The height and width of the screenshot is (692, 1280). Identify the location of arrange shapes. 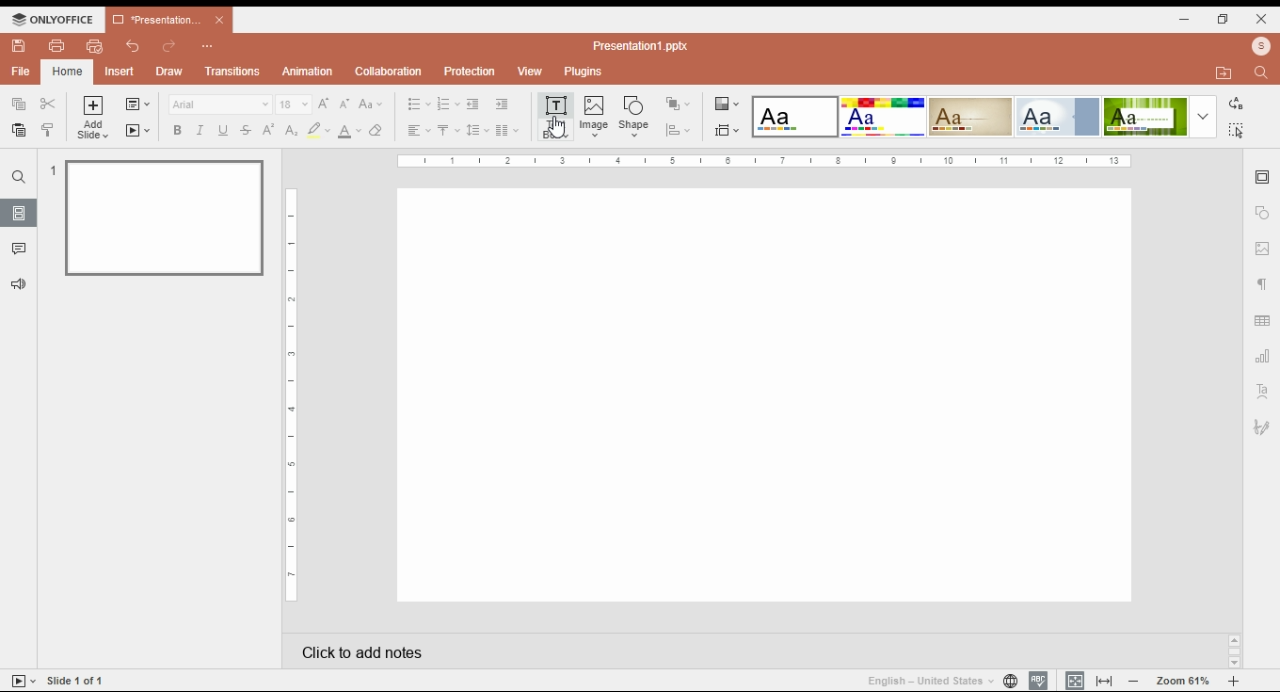
(679, 103).